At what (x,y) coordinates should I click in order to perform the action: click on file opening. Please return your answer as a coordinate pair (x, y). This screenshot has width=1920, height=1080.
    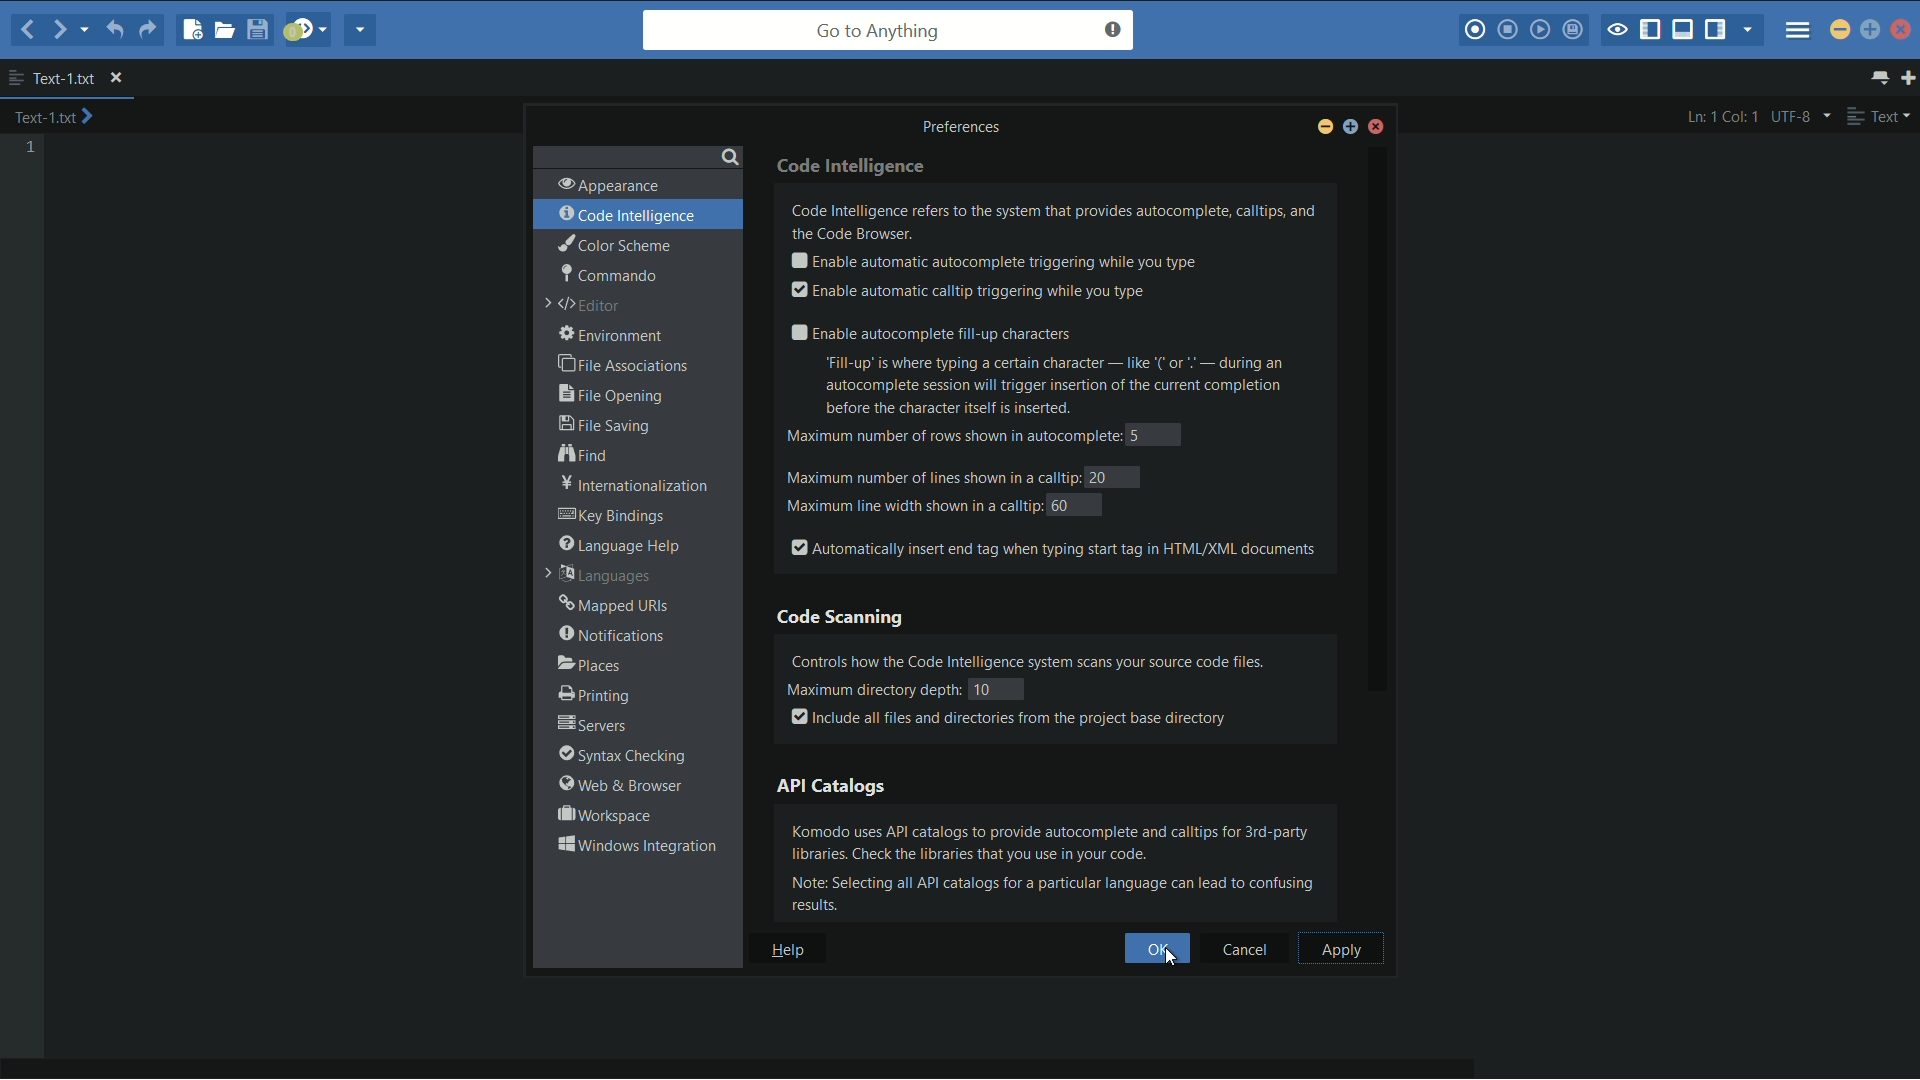
    Looking at the image, I should click on (614, 394).